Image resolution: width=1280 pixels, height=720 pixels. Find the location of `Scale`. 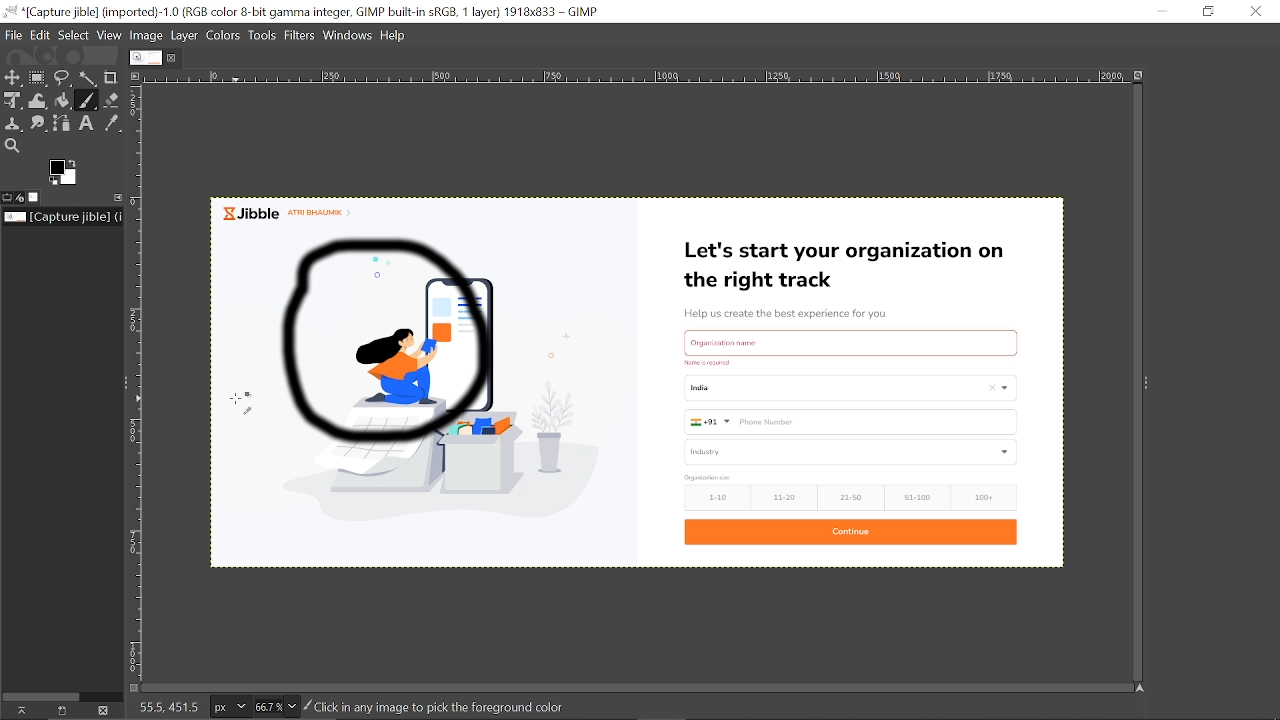

Scale is located at coordinates (138, 388).